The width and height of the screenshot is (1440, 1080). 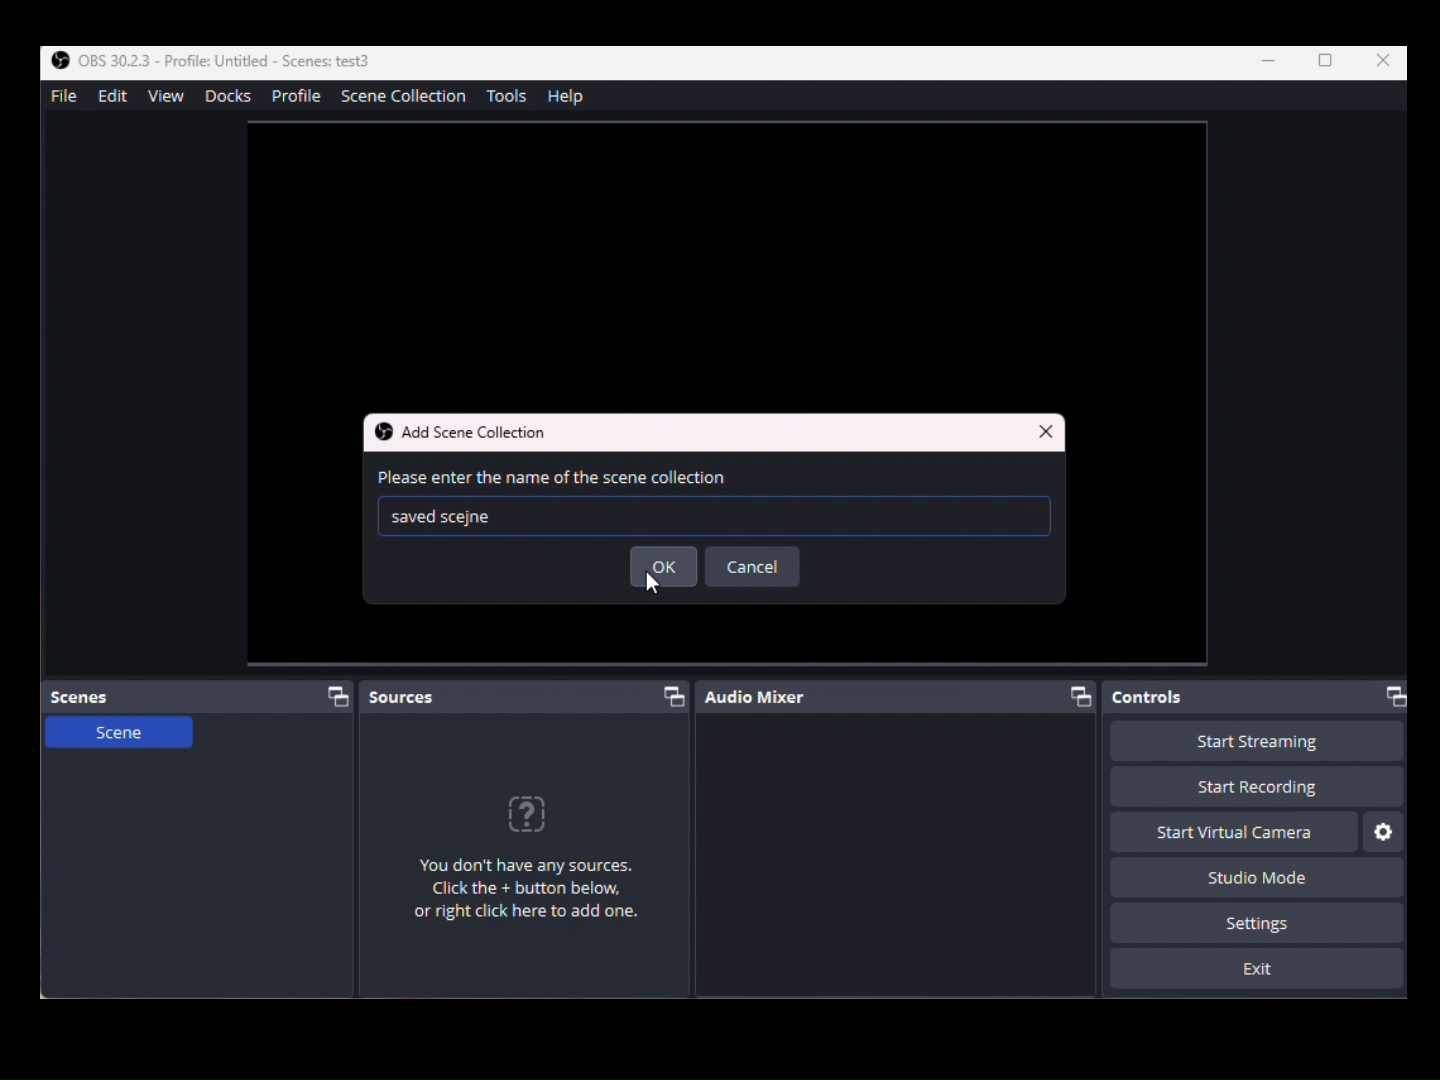 I want to click on Scene, so click(x=117, y=740).